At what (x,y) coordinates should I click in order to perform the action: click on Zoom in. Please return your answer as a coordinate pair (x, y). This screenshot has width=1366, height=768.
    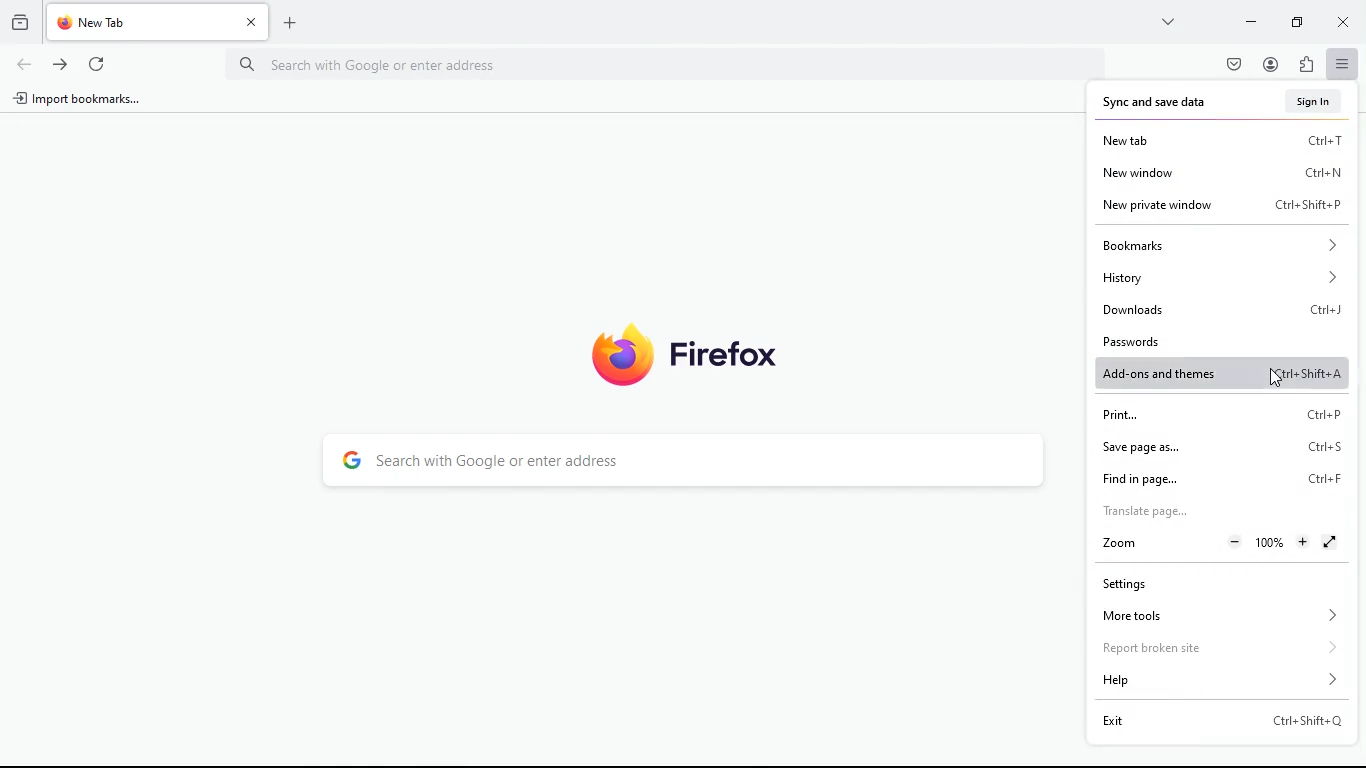
    Looking at the image, I should click on (1304, 542).